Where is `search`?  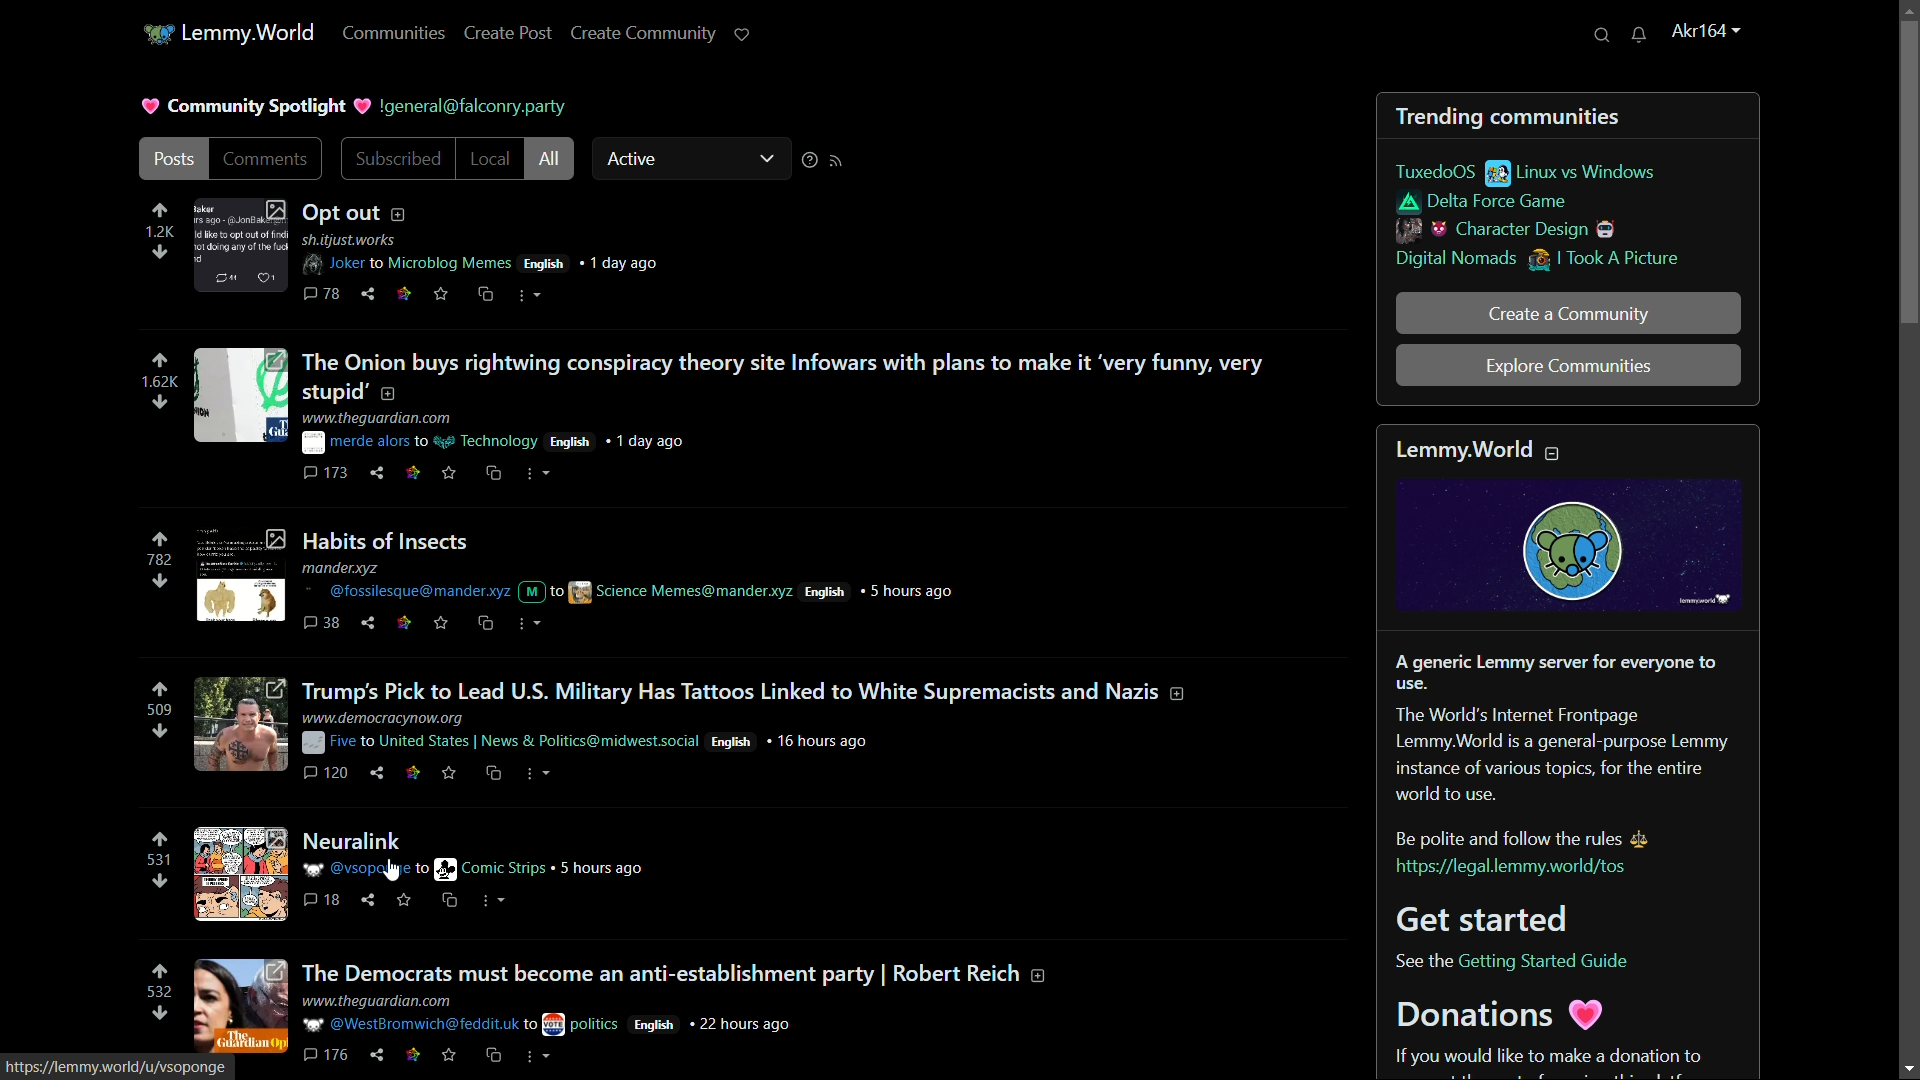 search is located at coordinates (1599, 36).